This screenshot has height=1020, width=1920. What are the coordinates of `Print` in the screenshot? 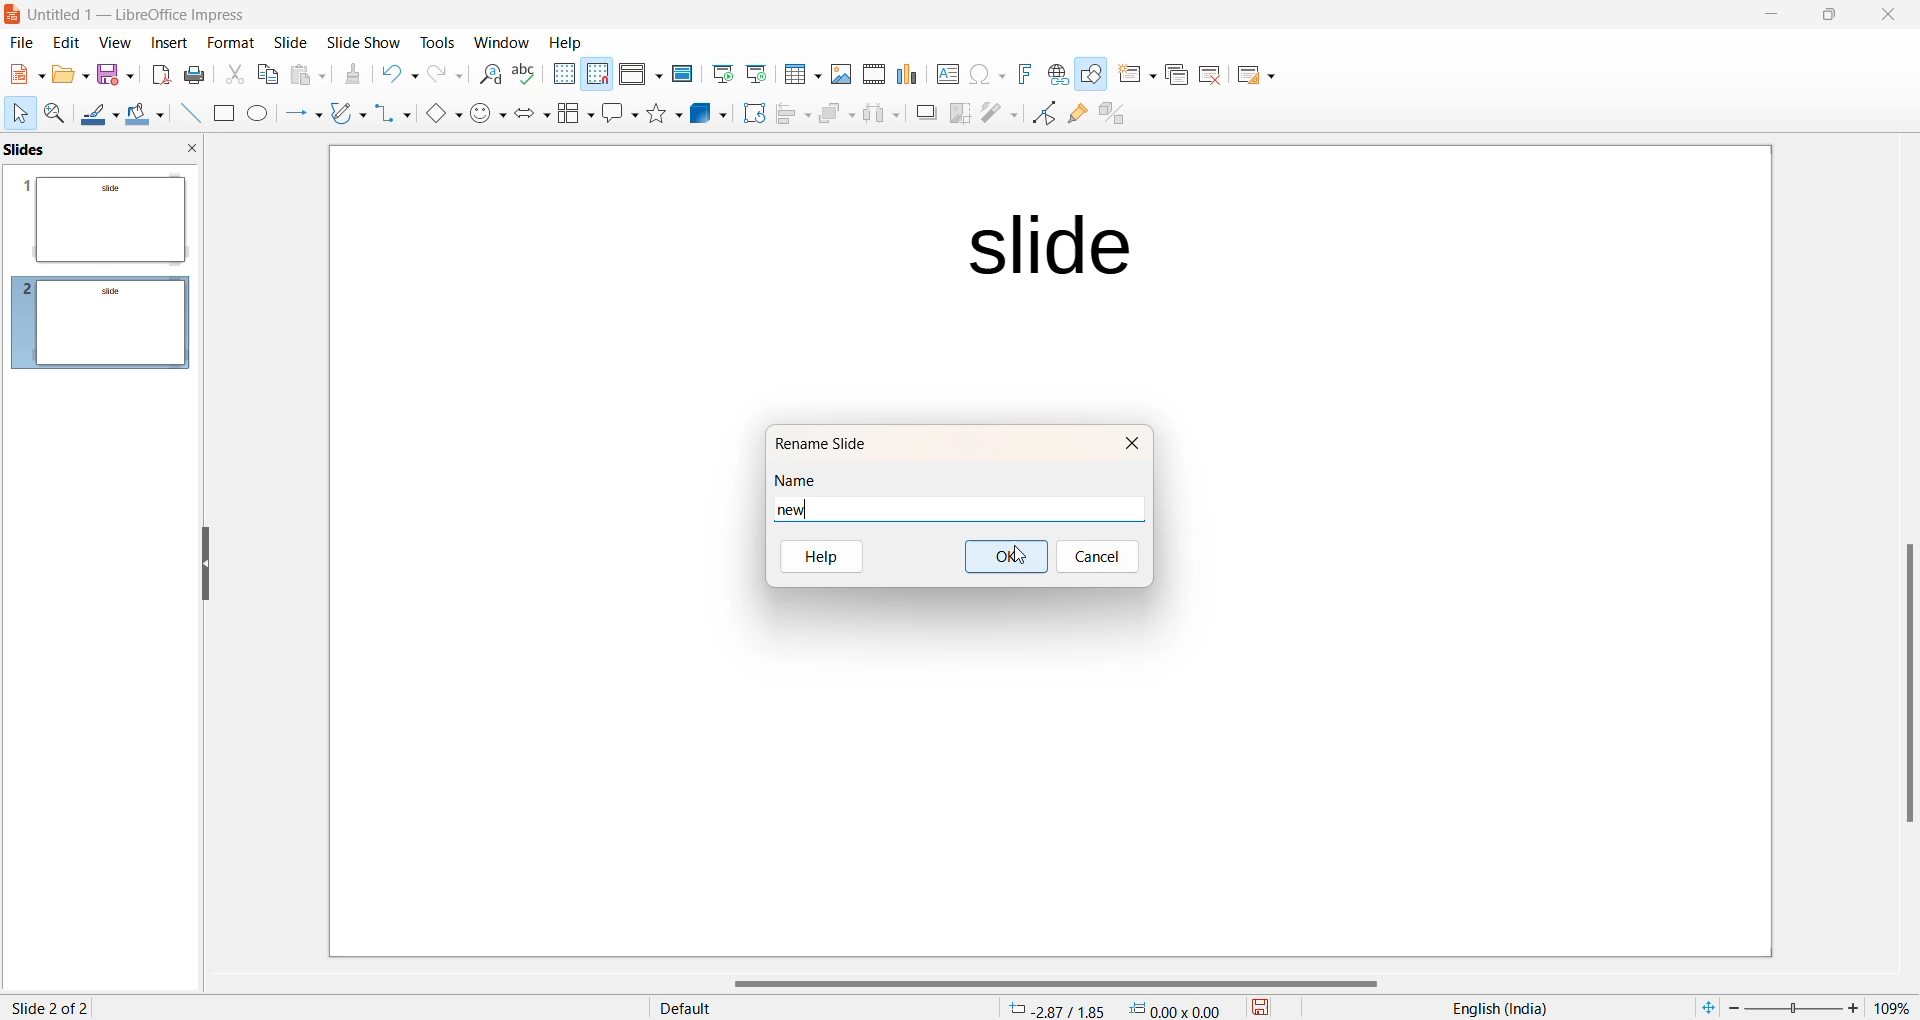 It's located at (197, 74).